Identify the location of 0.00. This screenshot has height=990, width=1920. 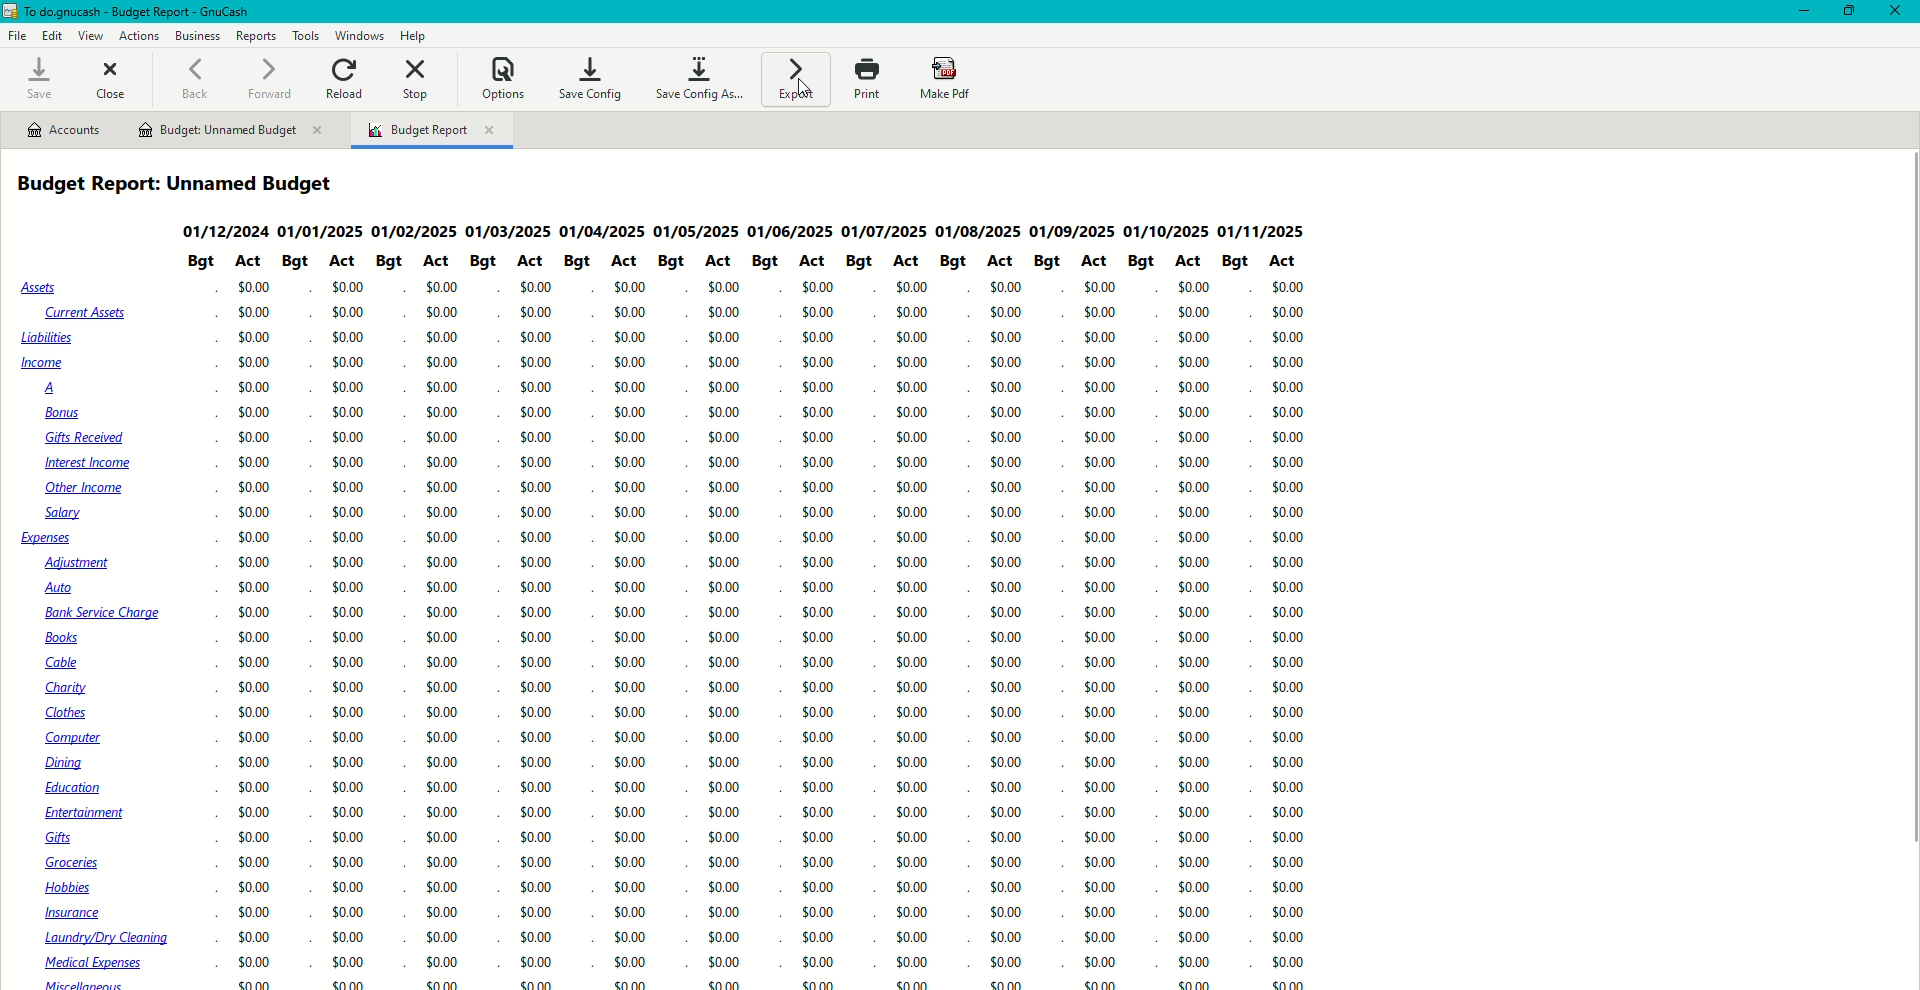
(350, 387).